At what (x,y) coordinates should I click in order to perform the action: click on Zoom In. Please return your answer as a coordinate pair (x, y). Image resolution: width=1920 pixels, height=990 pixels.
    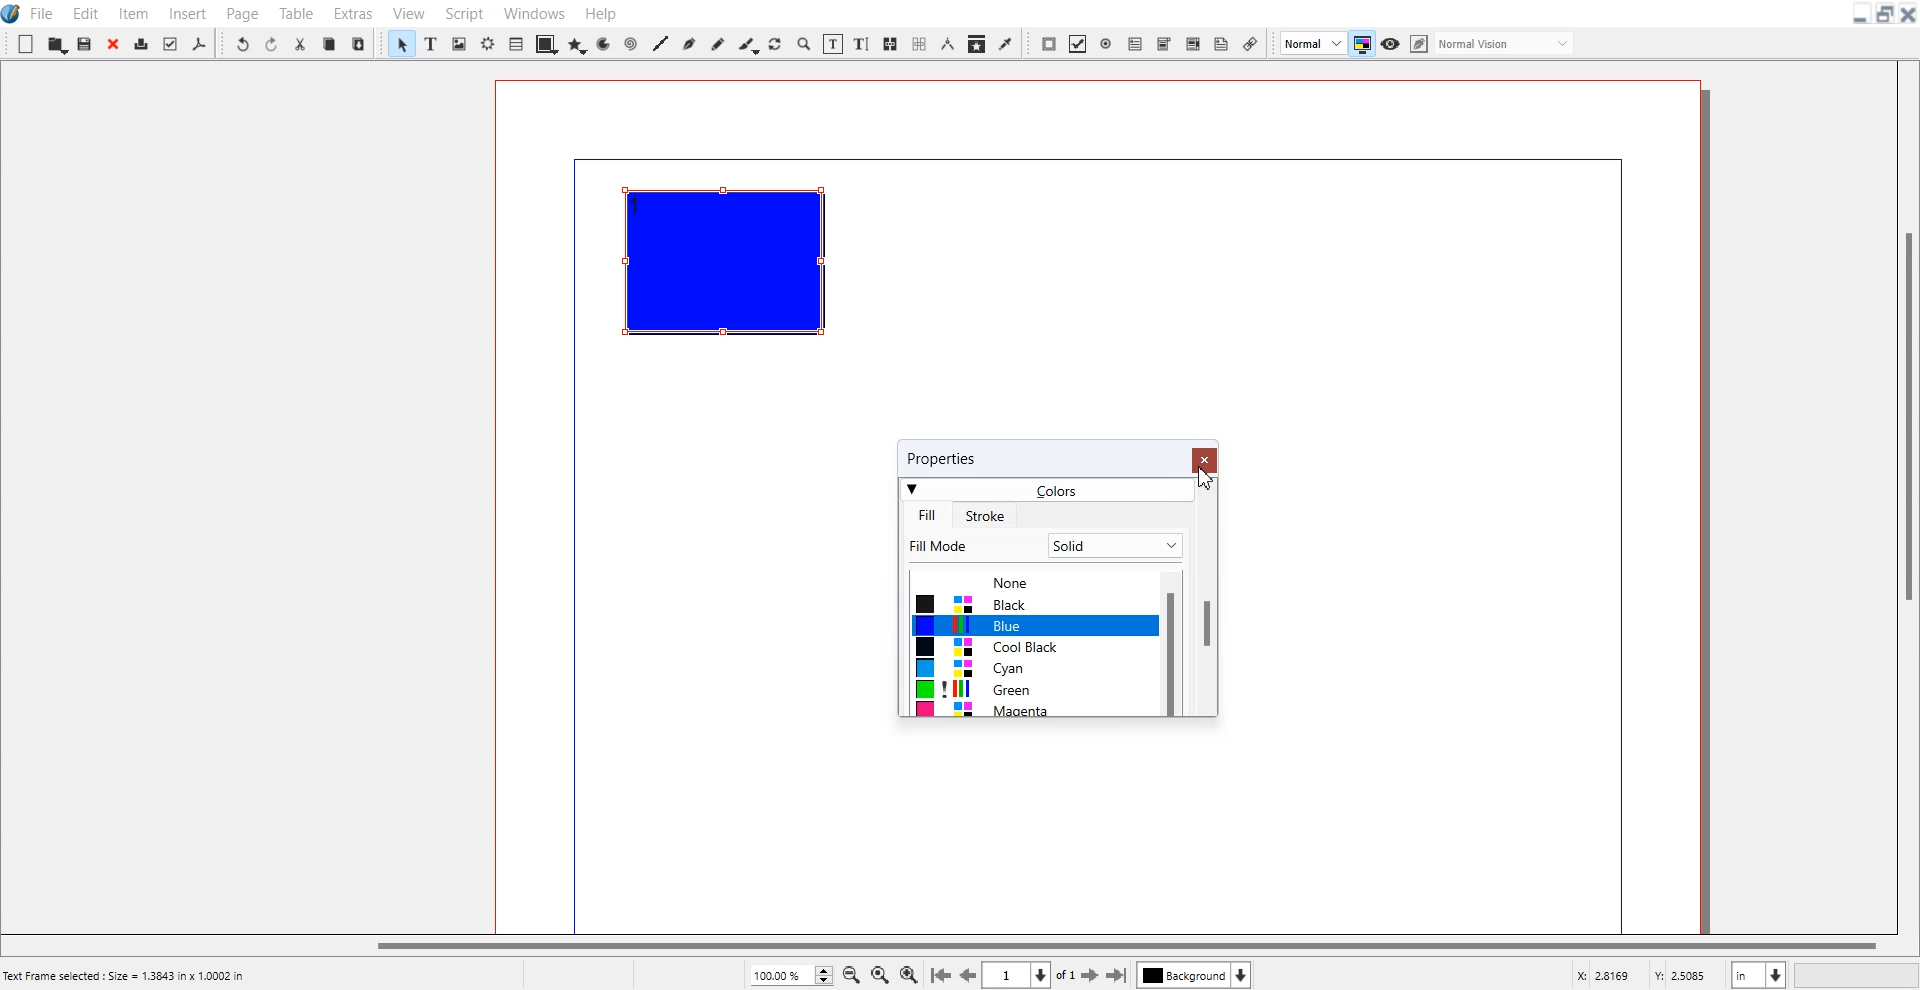
    Looking at the image, I should click on (909, 974).